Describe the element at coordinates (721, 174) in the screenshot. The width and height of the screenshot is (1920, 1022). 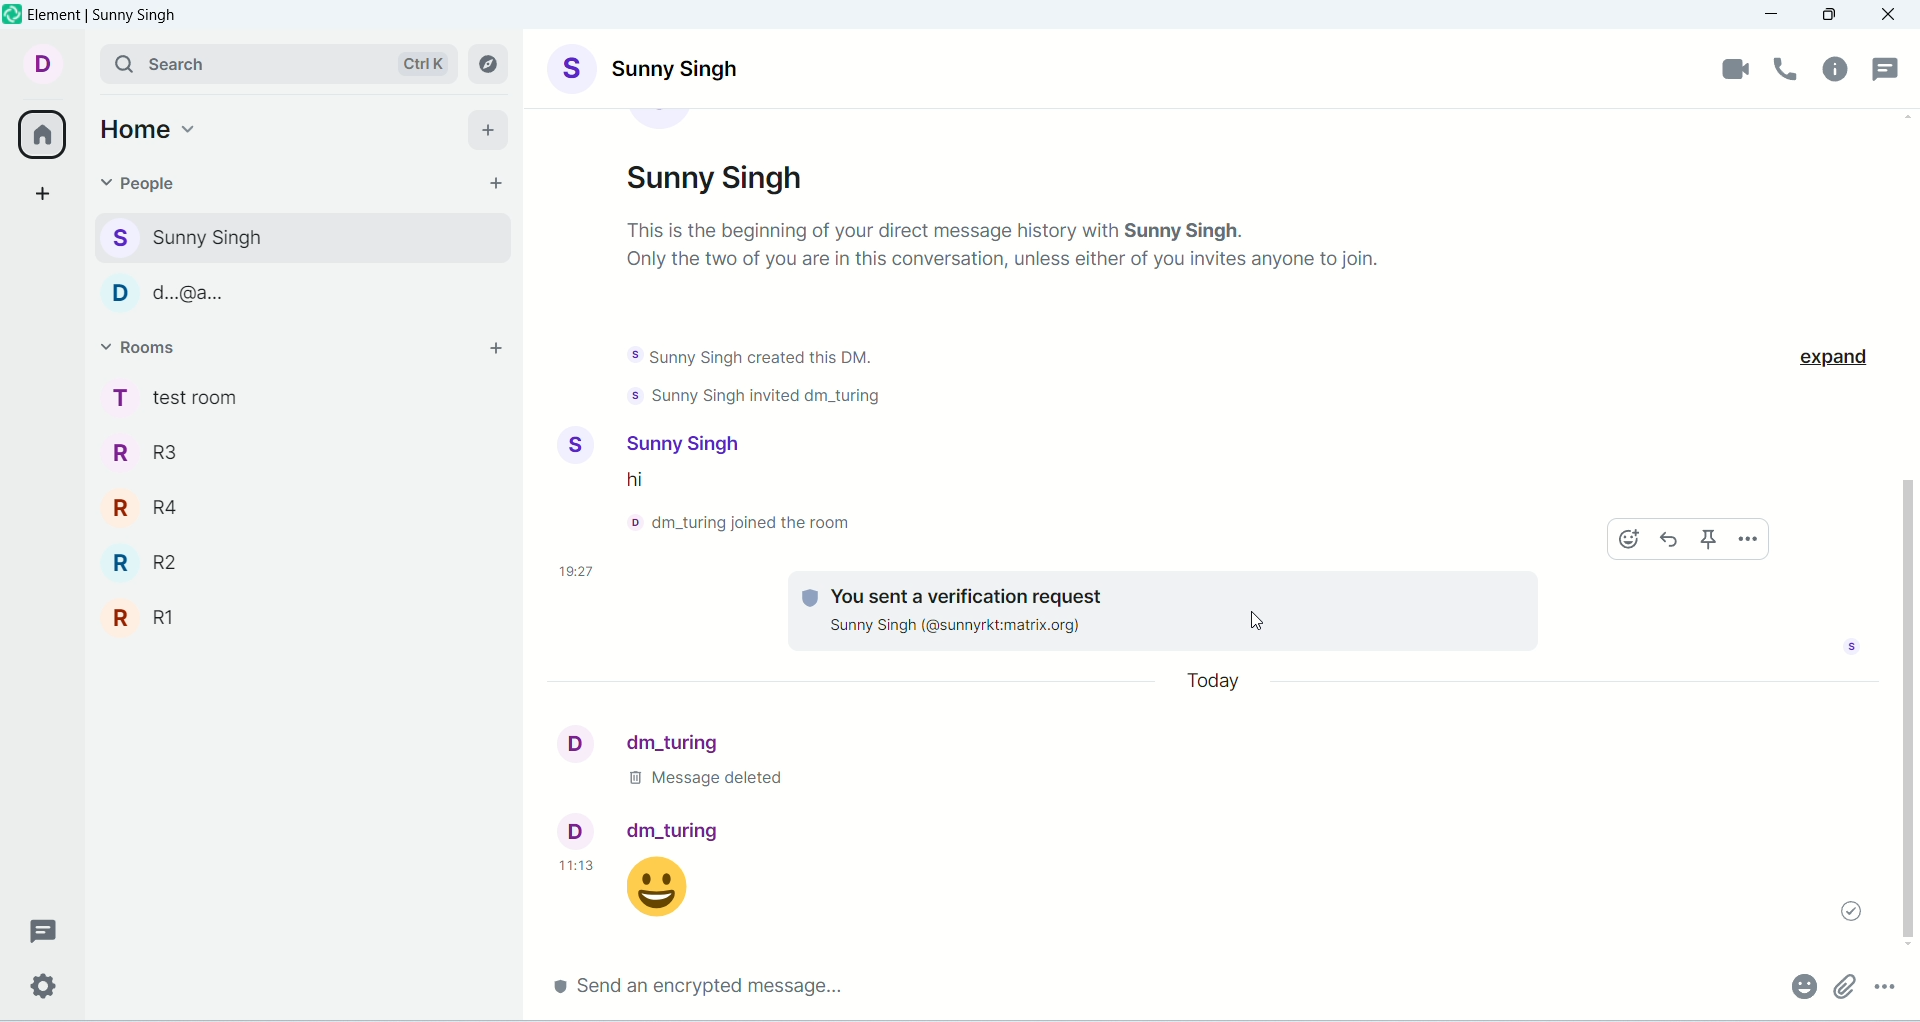
I see `account` at that location.